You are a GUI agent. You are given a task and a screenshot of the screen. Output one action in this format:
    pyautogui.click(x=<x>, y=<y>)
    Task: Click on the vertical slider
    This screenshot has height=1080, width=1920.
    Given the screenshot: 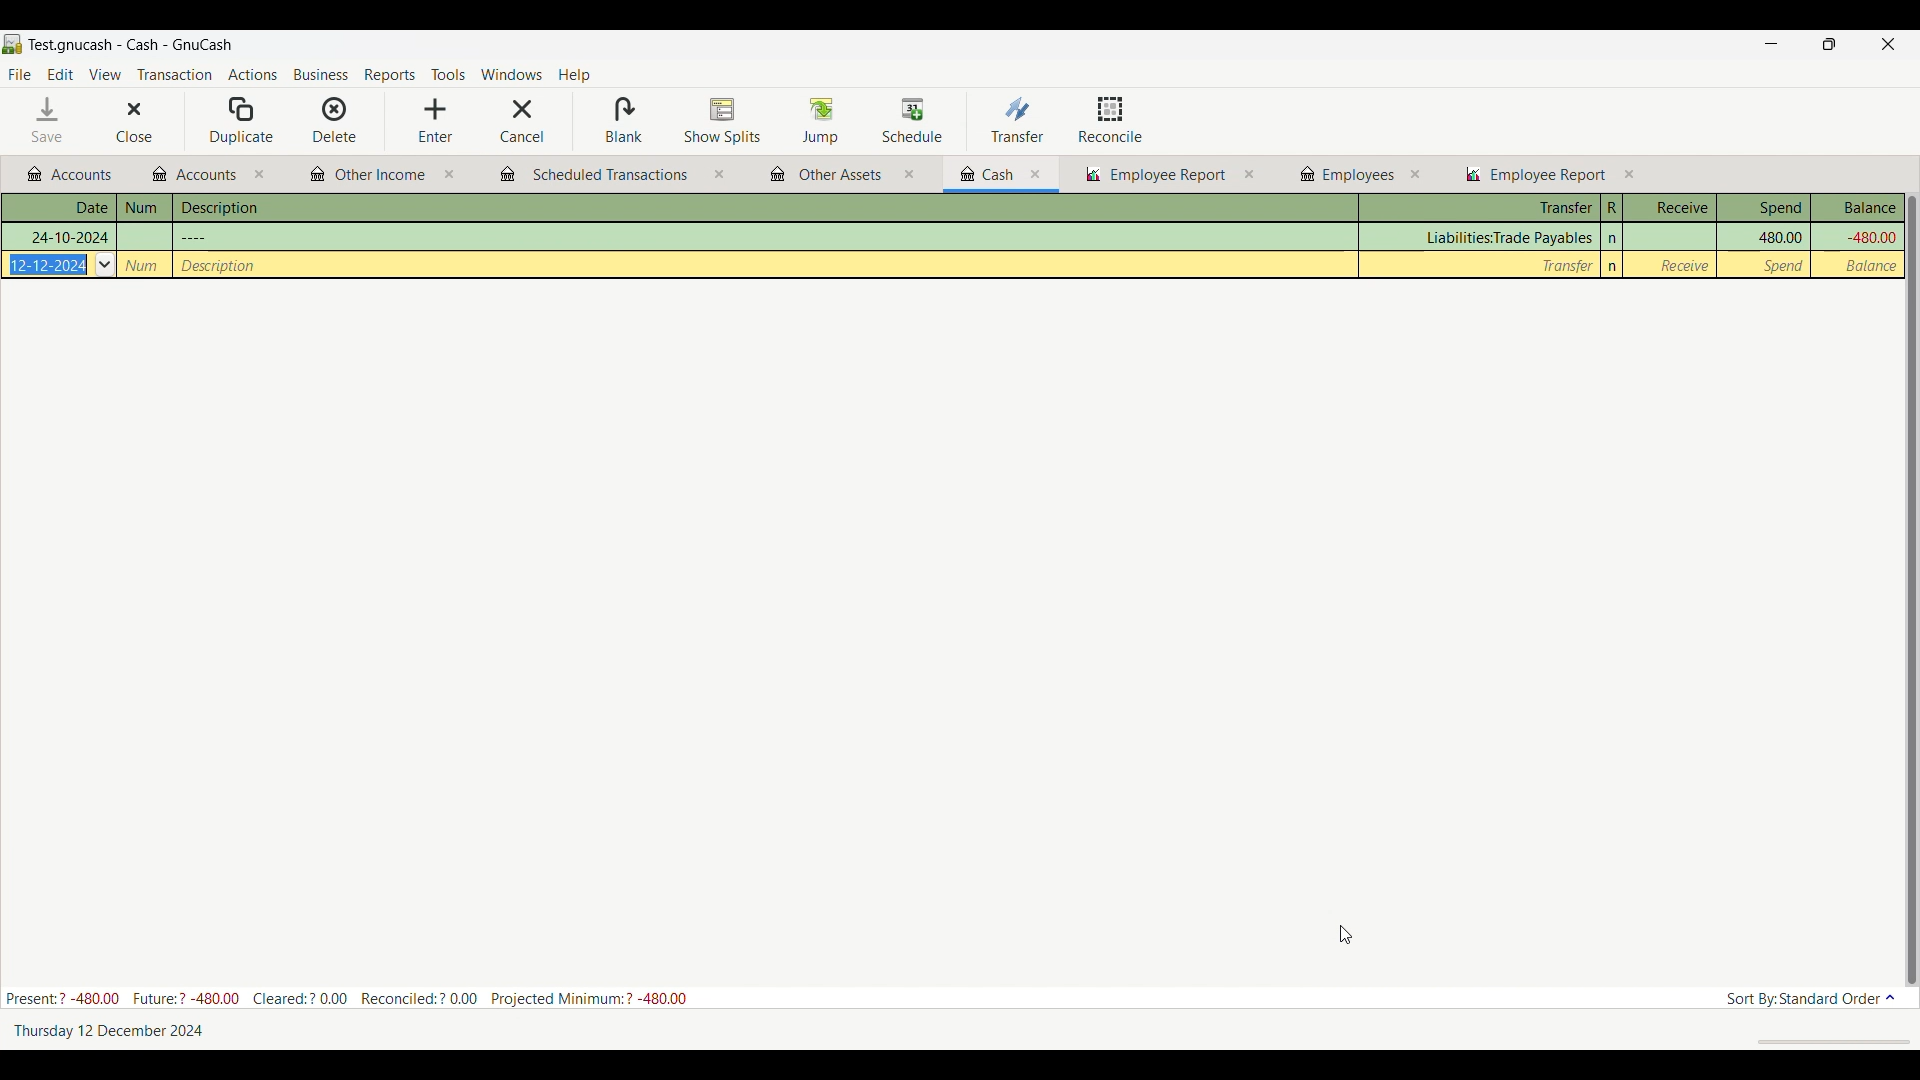 What is the action you would take?
    pyautogui.click(x=1911, y=580)
    